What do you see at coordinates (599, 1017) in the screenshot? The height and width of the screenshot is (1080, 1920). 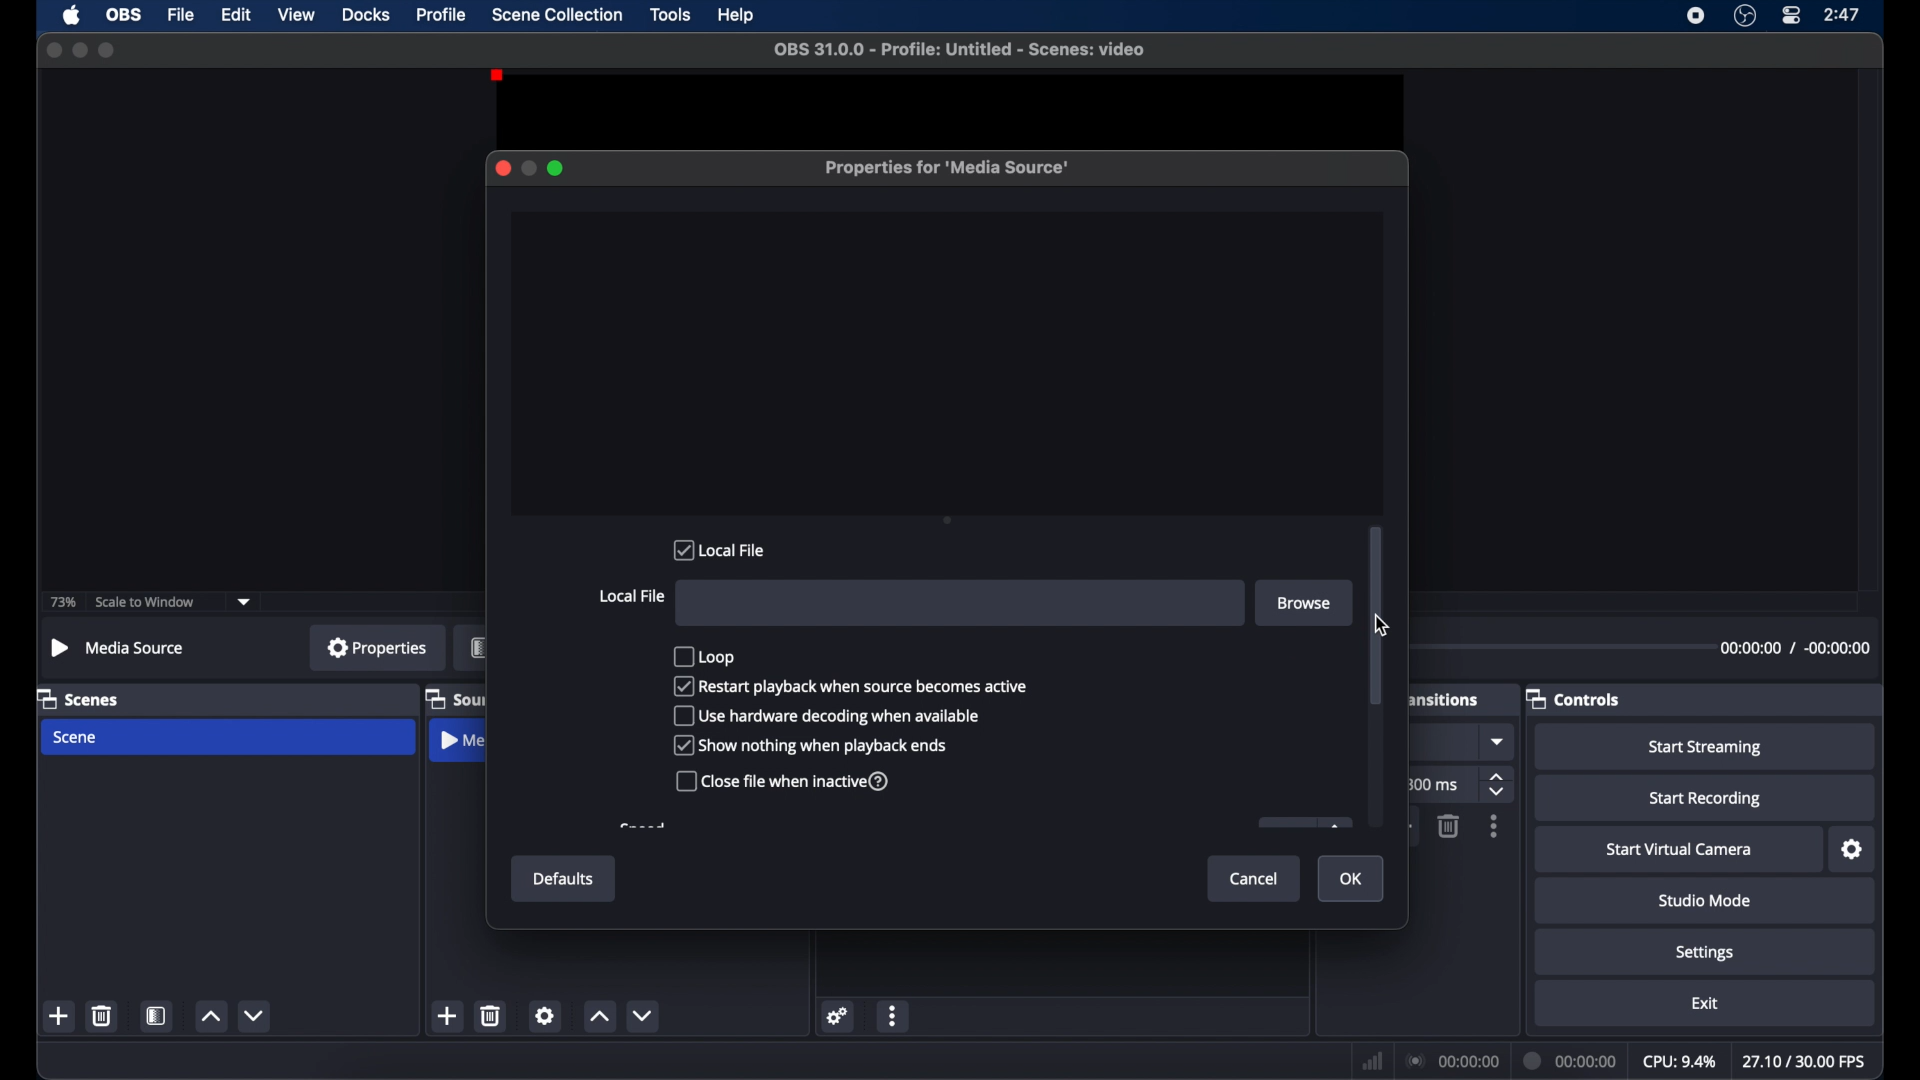 I see `increment button` at bounding box center [599, 1017].